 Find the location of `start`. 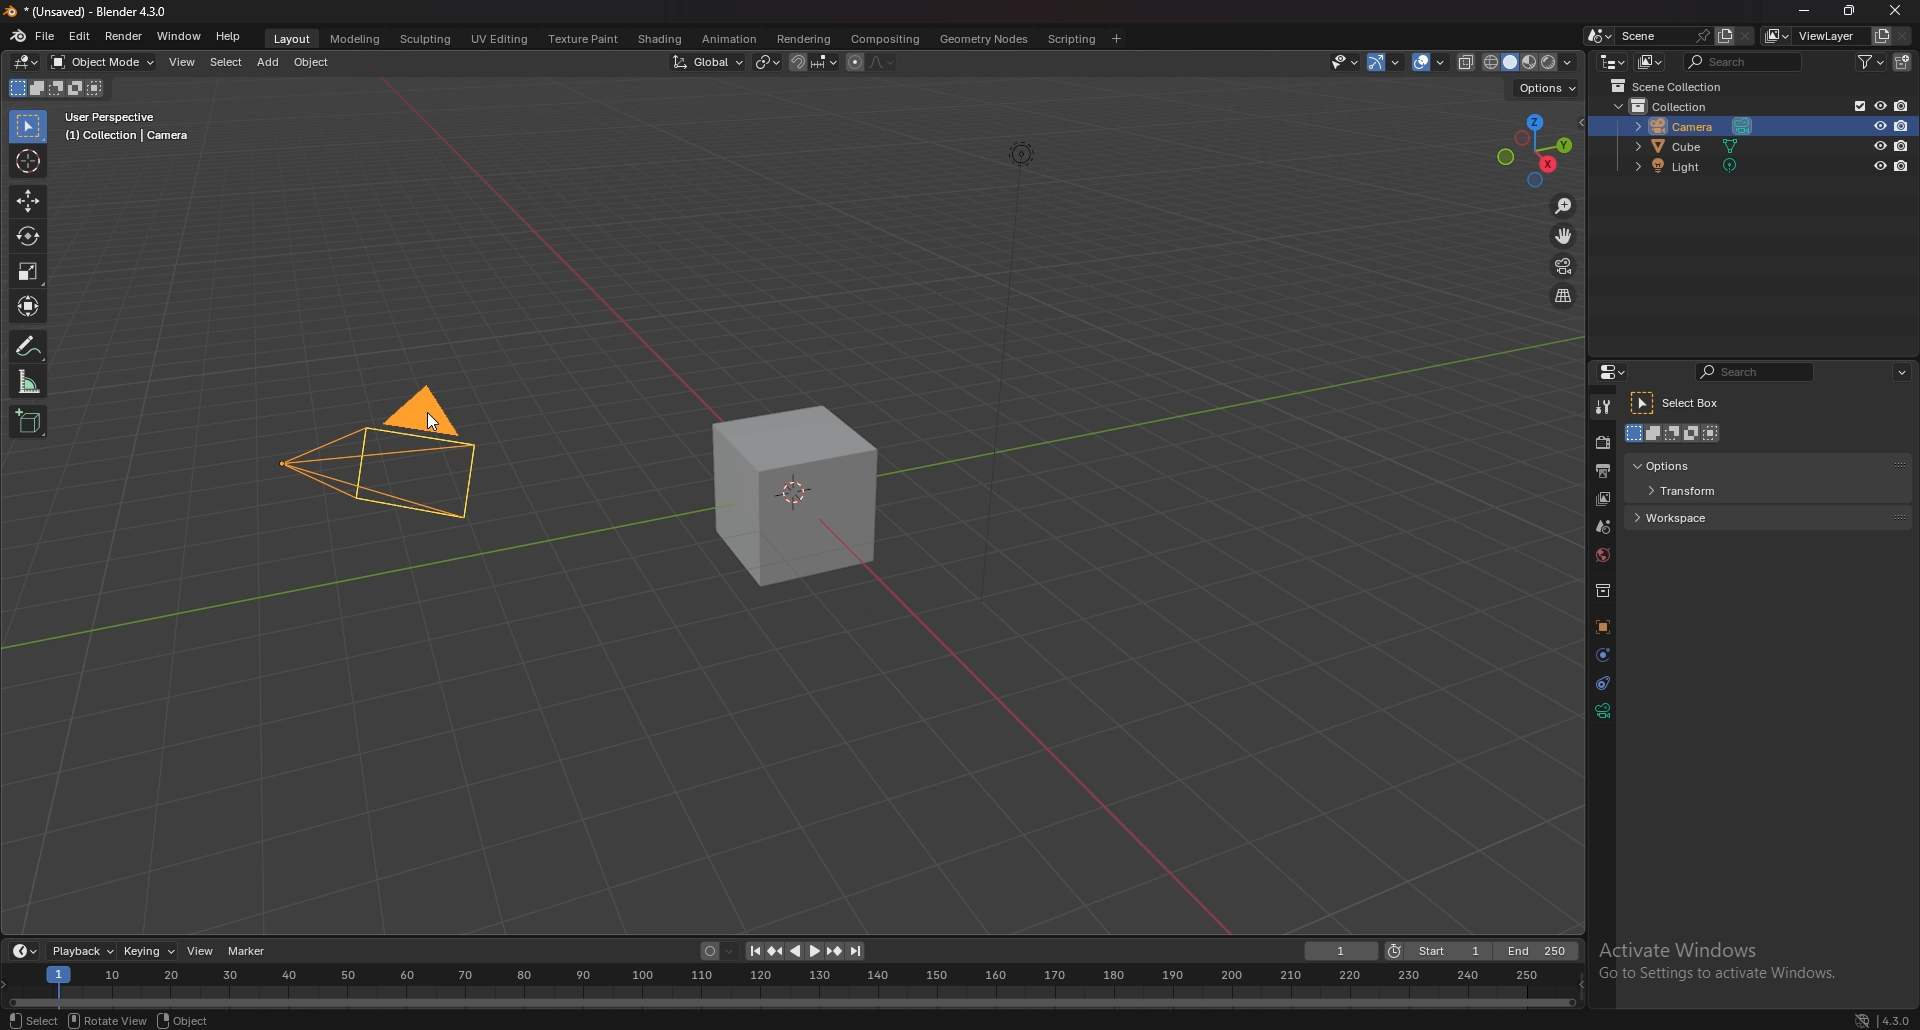

start is located at coordinates (1437, 952).